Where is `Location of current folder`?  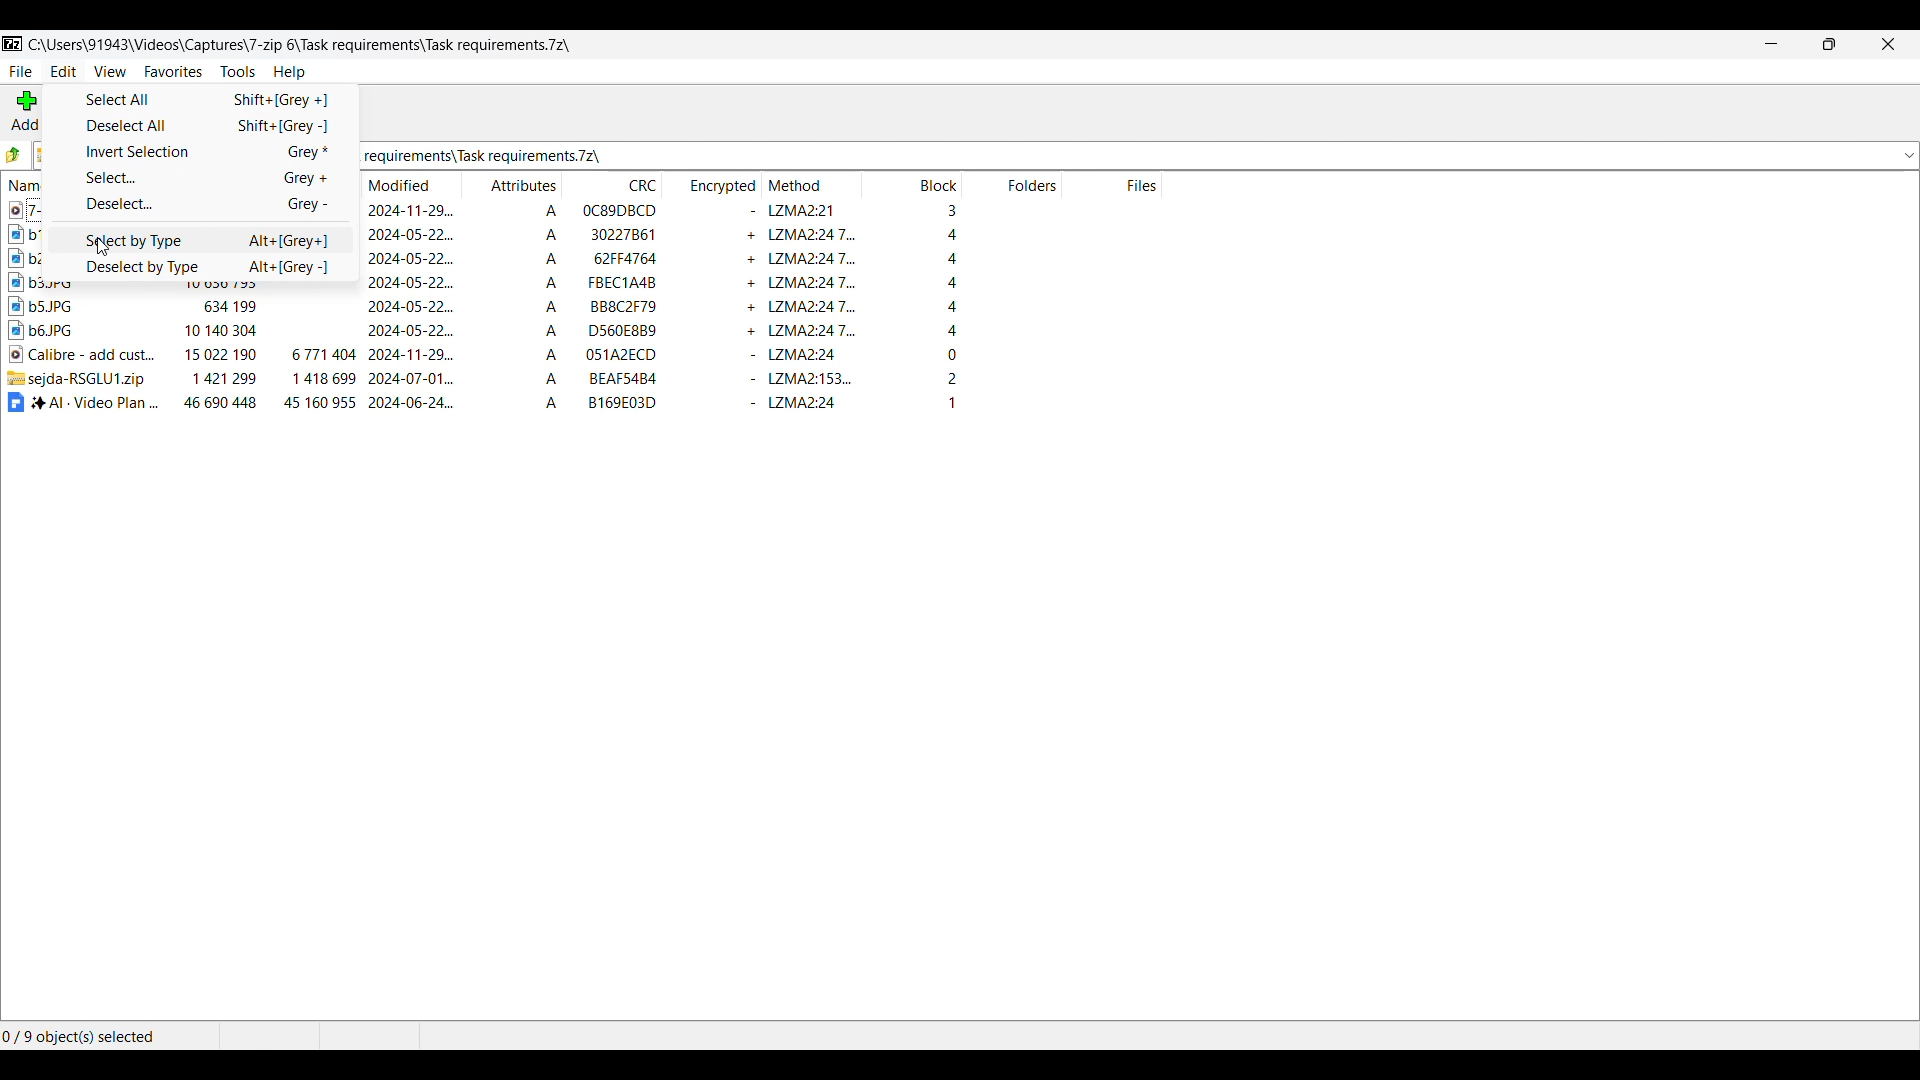 Location of current folder is located at coordinates (302, 45).